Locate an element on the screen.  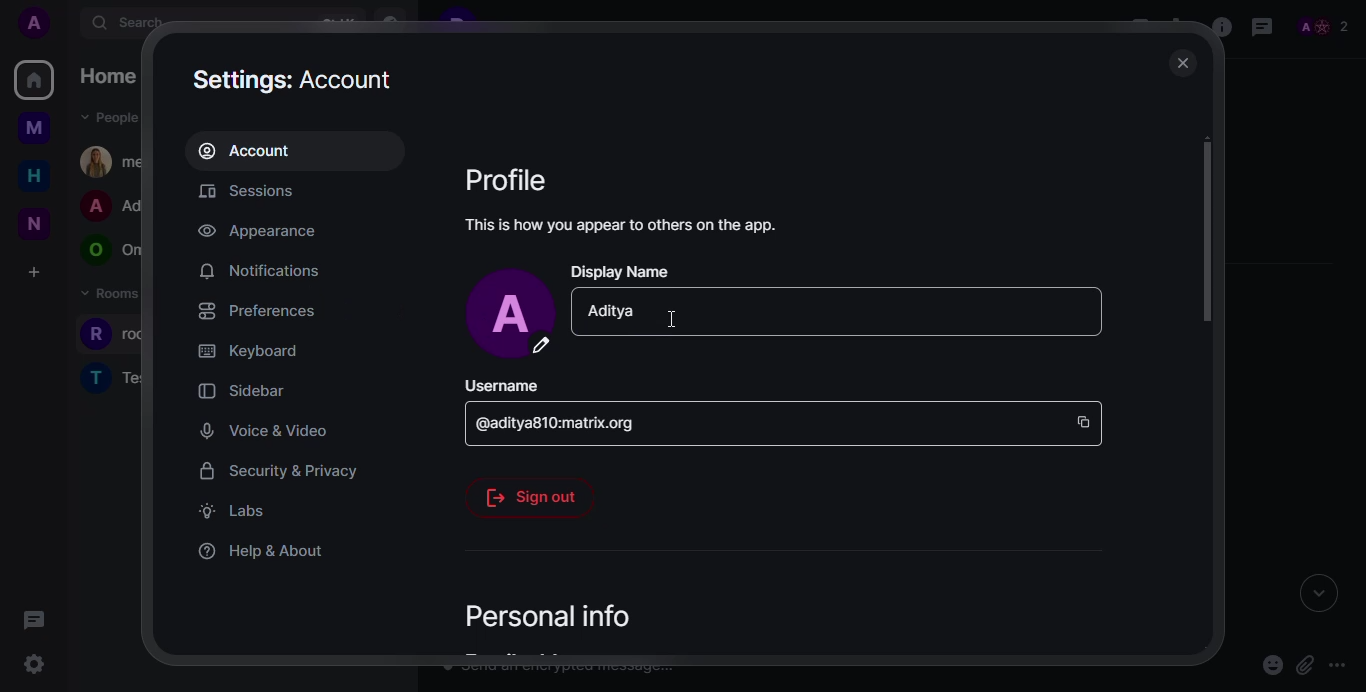
rooms is located at coordinates (112, 337).